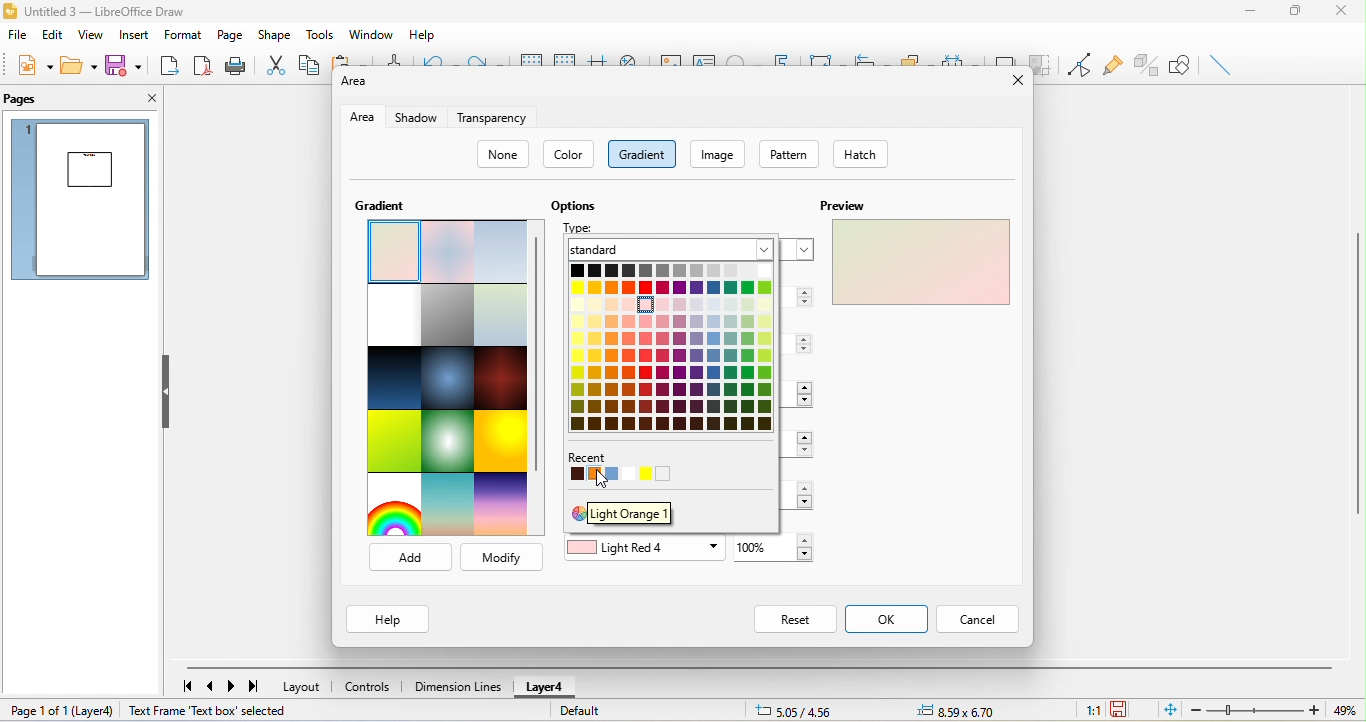 The image size is (1366, 722). What do you see at coordinates (81, 64) in the screenshot?
I see `open` at bounding box center [81, 64].